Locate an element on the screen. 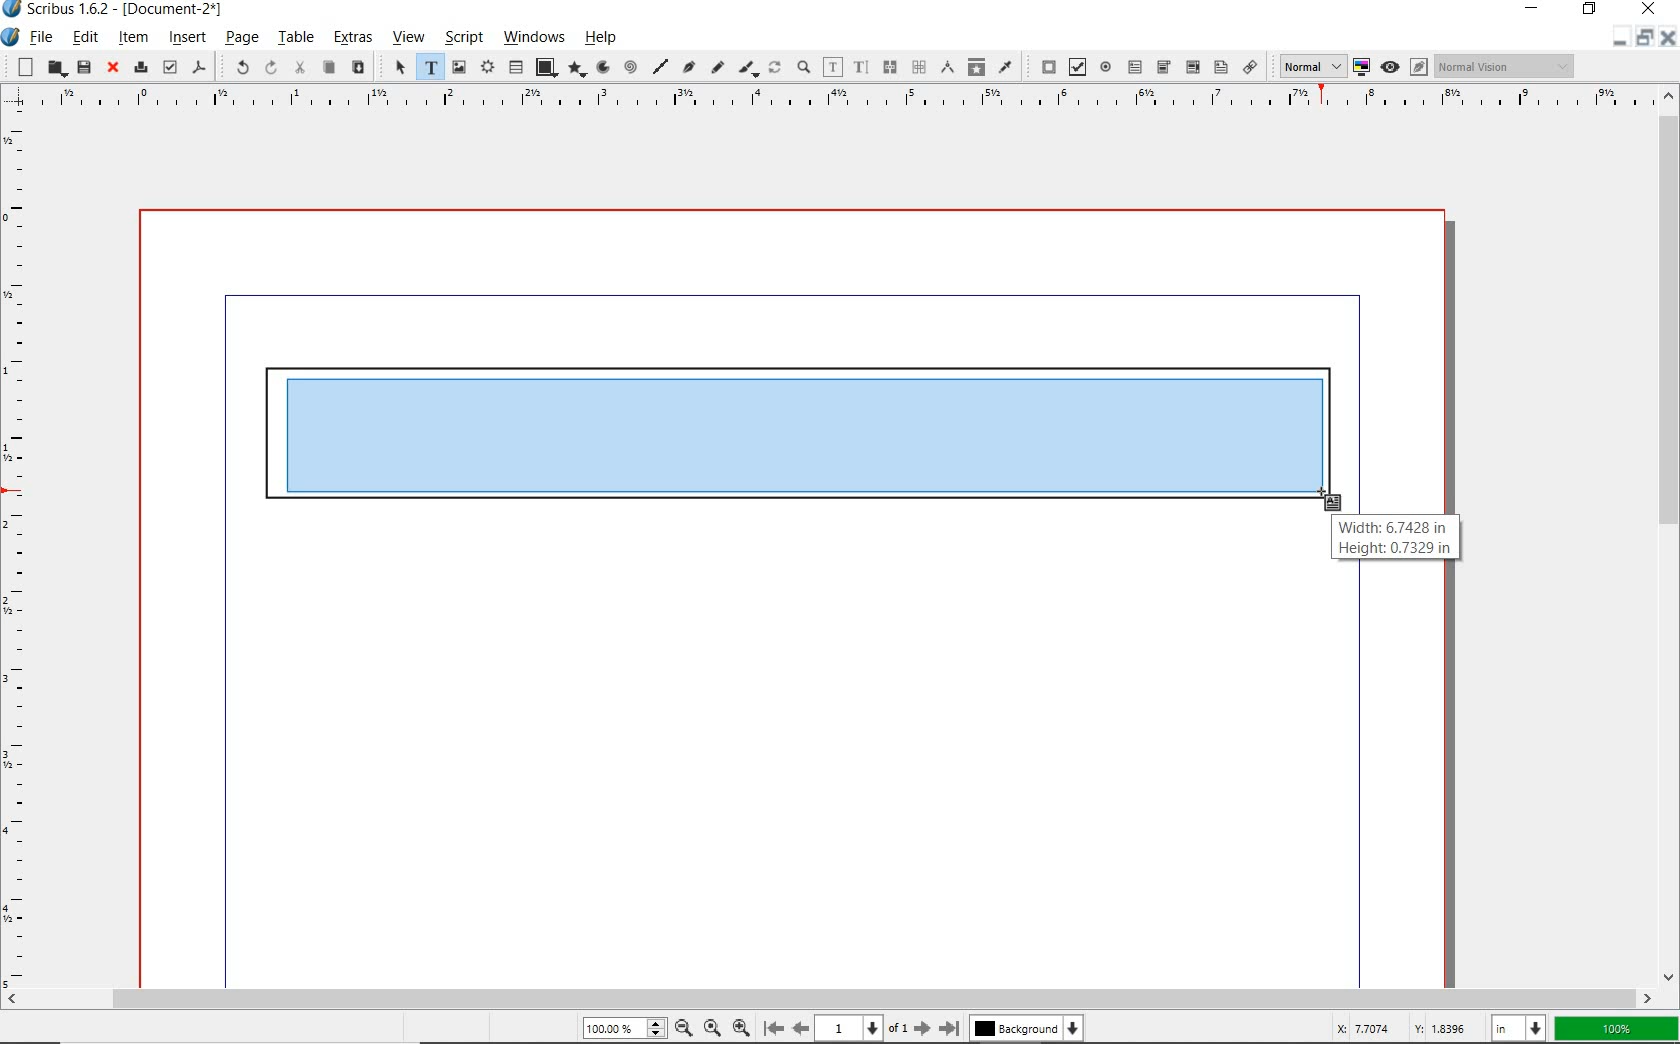 This screenshot has height=1044, width=1680. script is located at coordinates (462, 37).